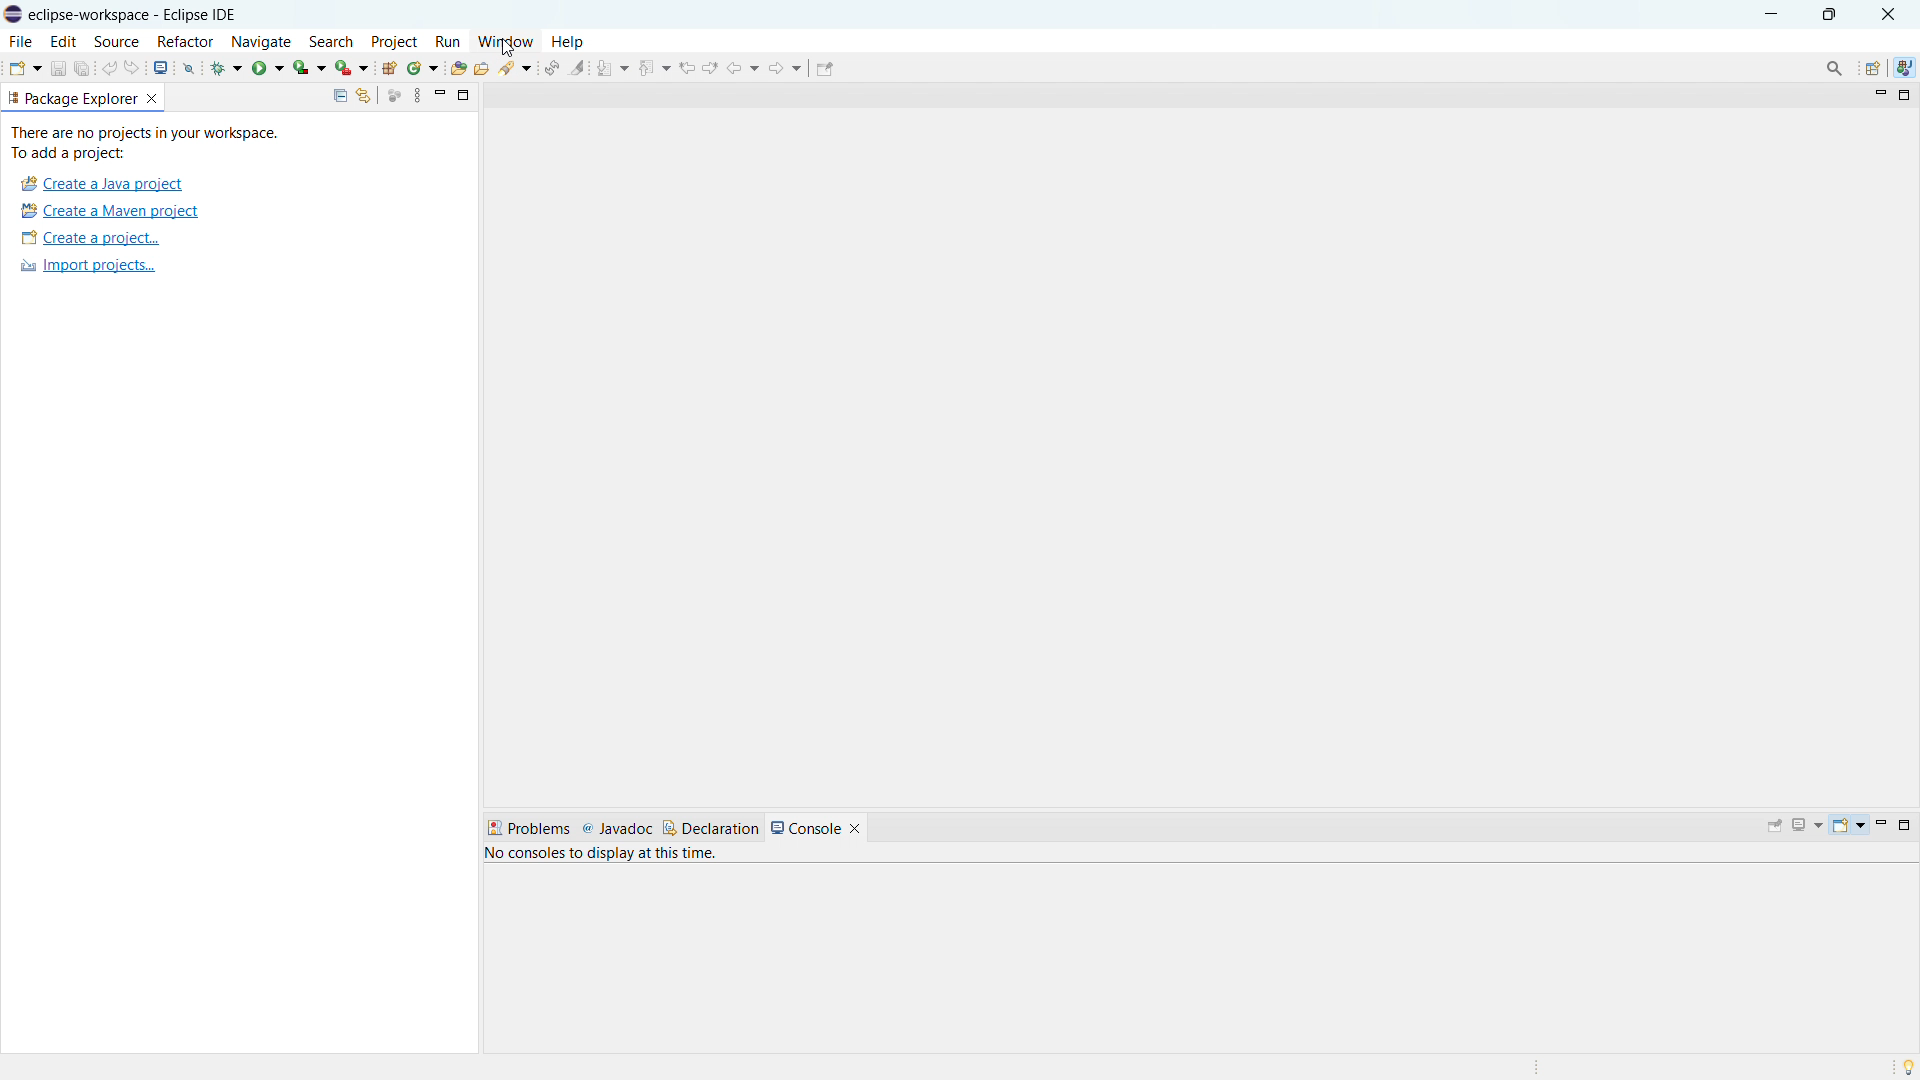 This screenshot has height=1080, width=1920. Describe the element at coordinates (1881, 91) in the screenshot. I see `minimize` at that location.